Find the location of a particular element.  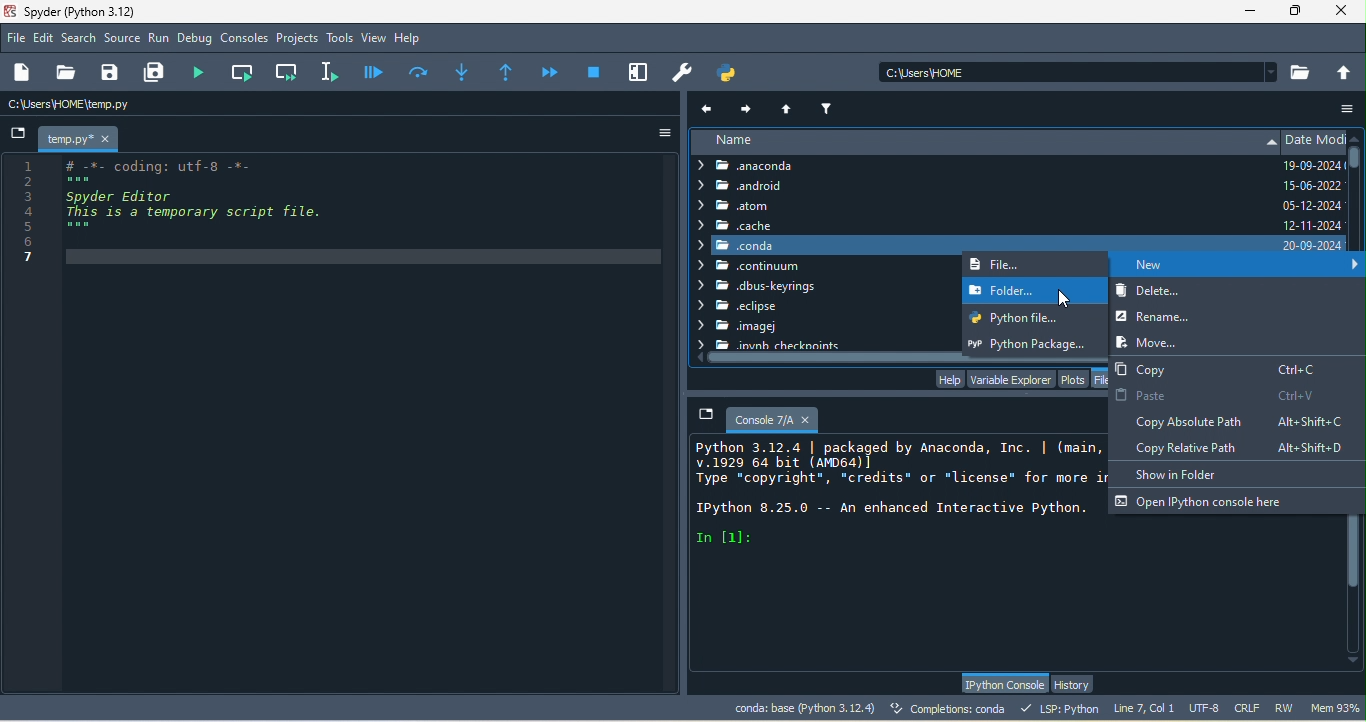

save is located at coordinates (111, 73).